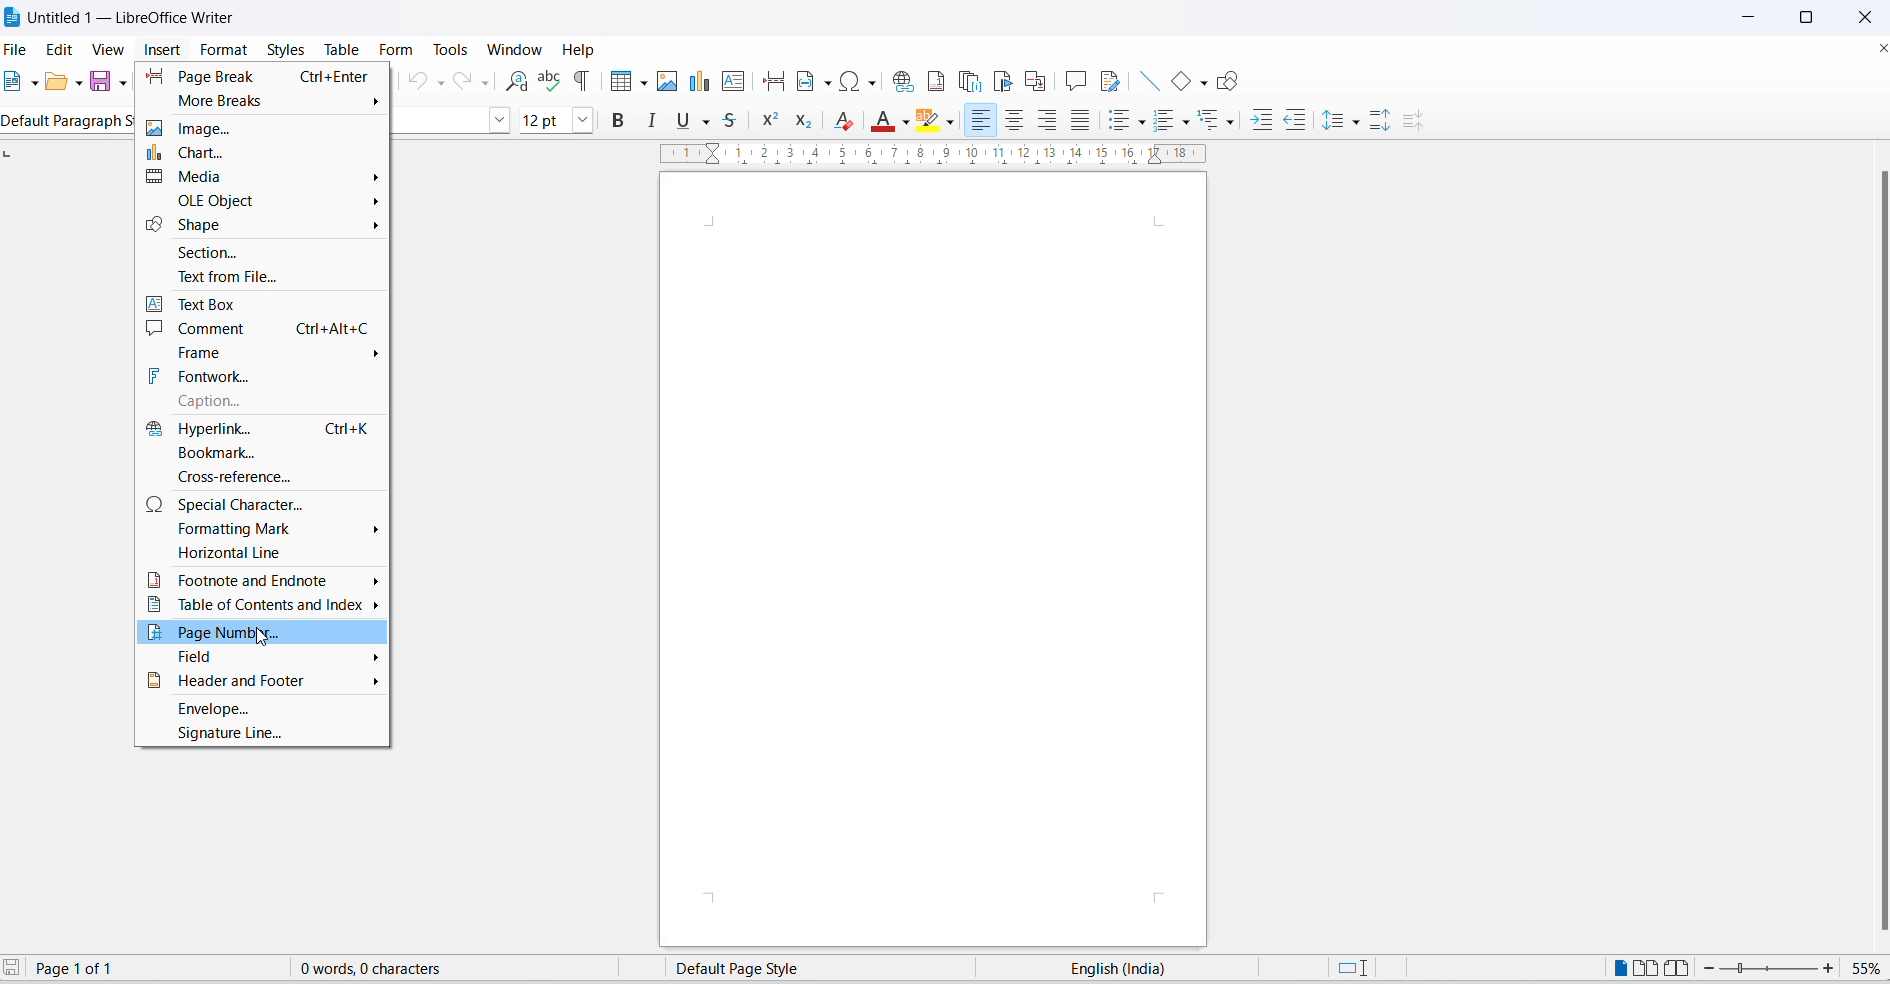  I want to click on fill color options, so click(907, 122).